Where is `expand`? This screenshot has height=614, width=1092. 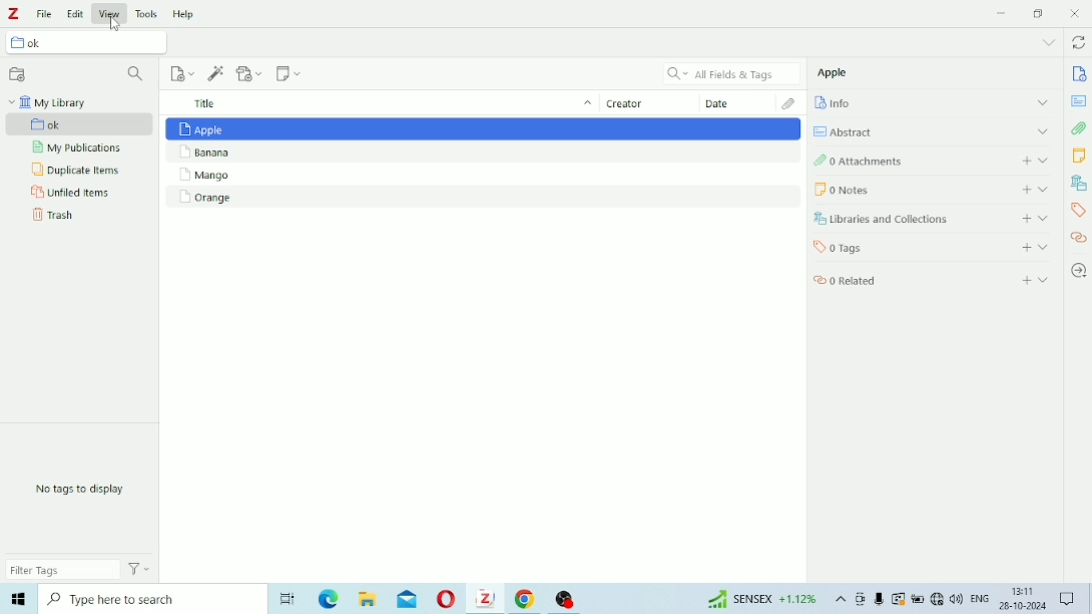
expand is located at coordinates (1044, 246).